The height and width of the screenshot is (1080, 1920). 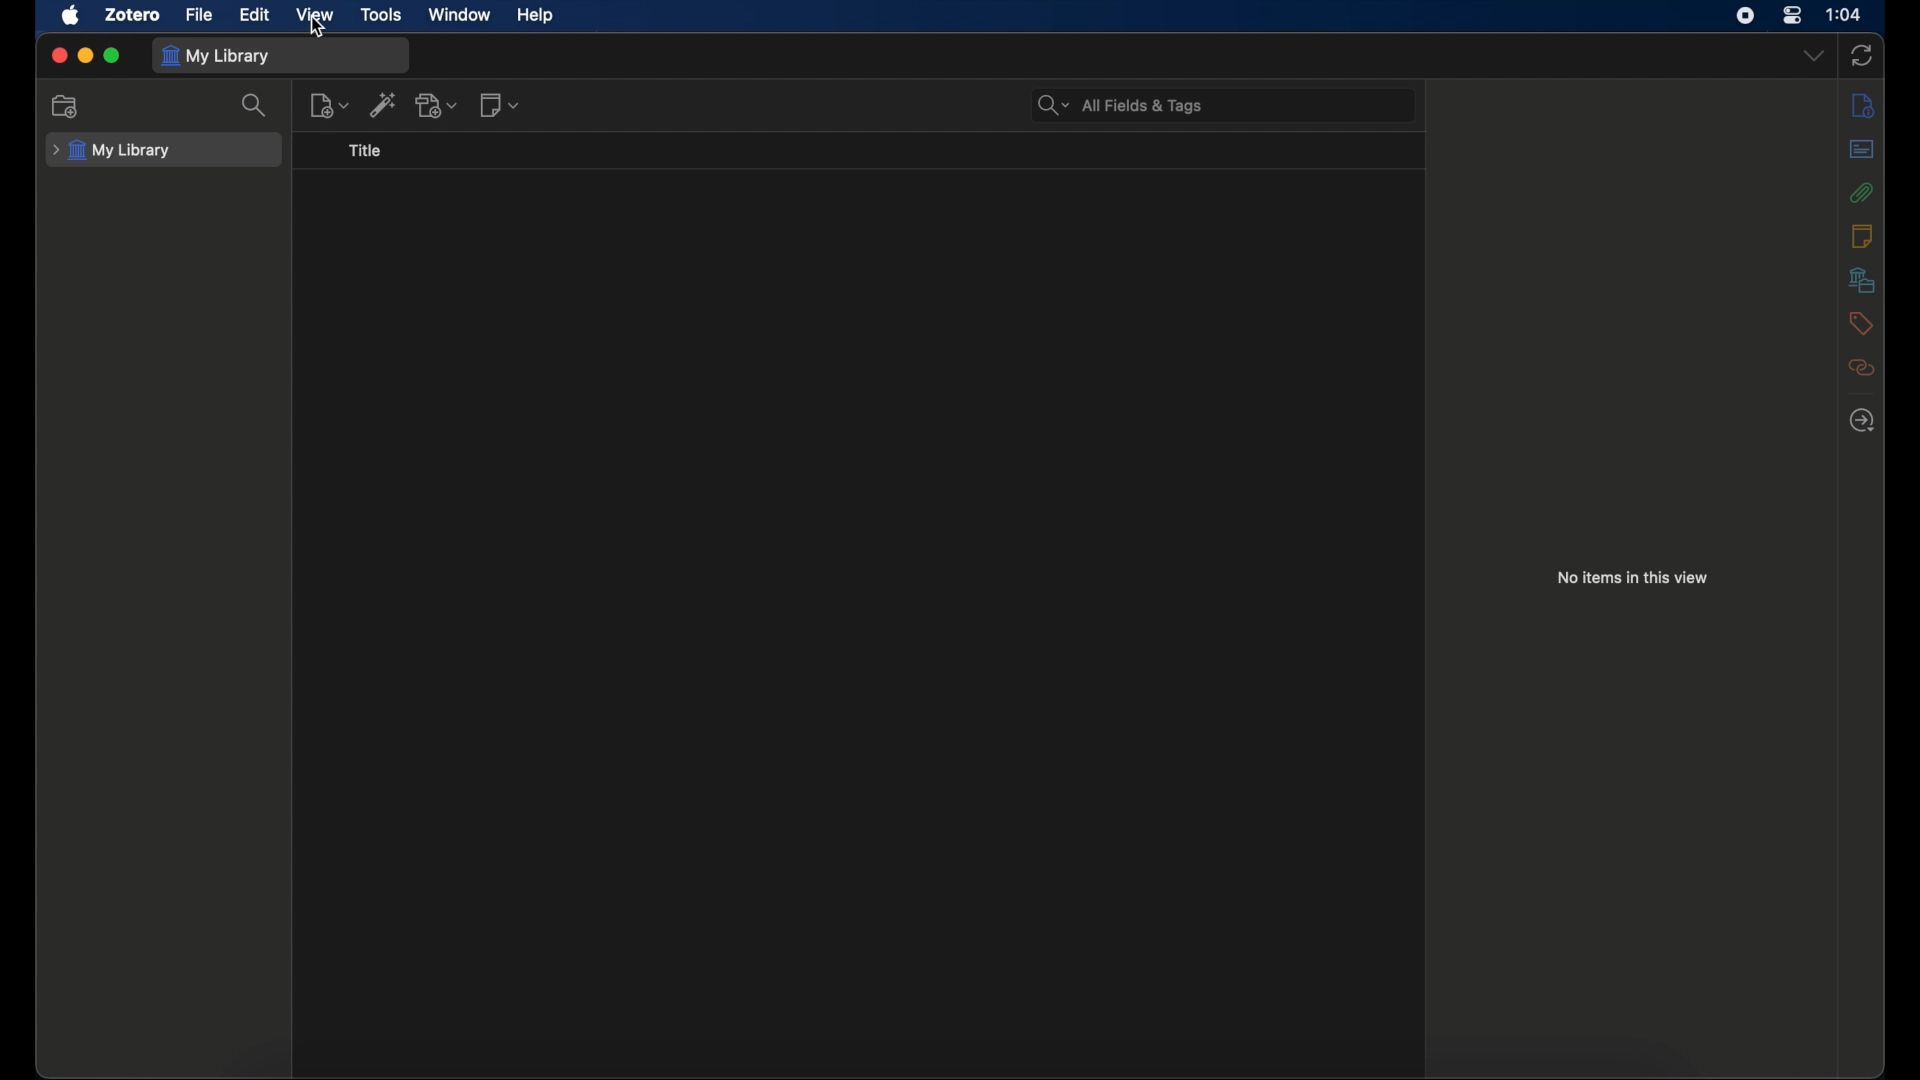 I want to click on title, so click(x=364, y=151).